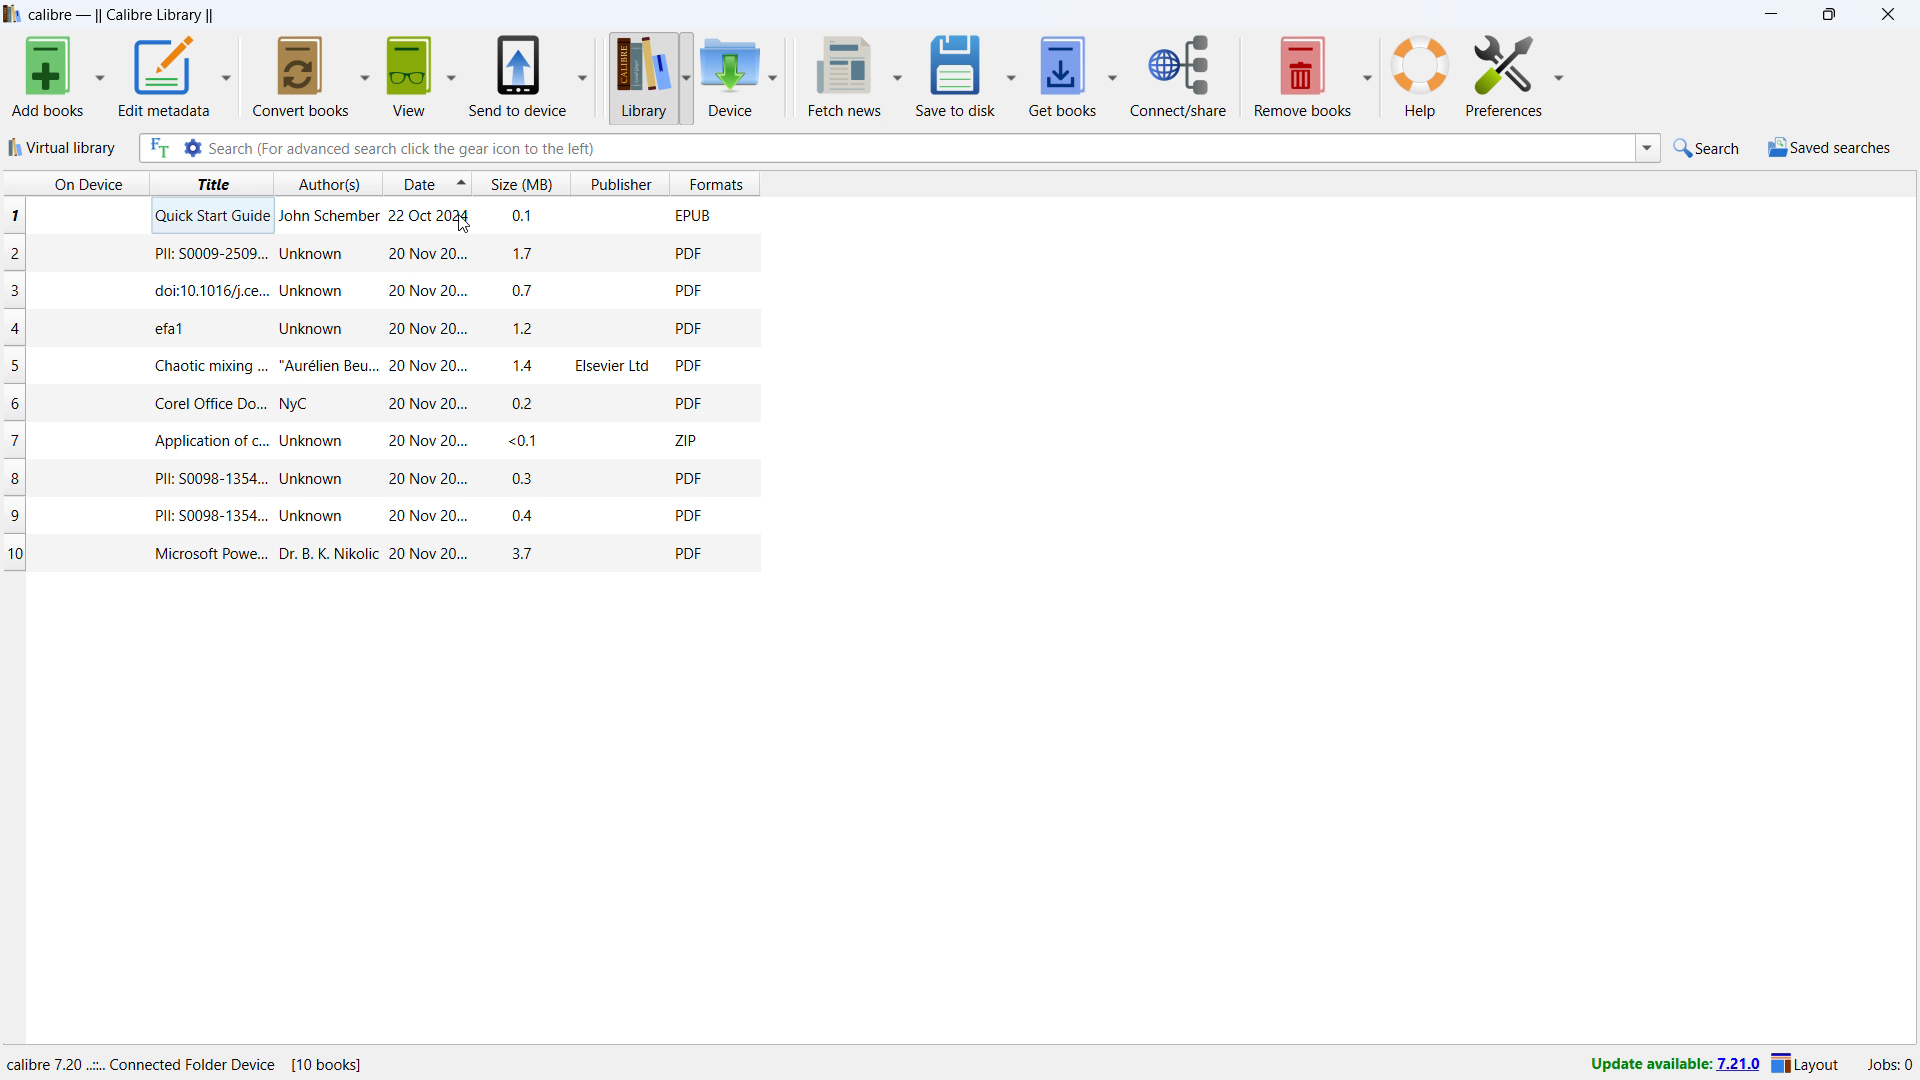 This screenshot has width=1920, height=1080. Describe the element at coordinates (583, 75) in the screenshot. I see `send to device options` at that location.